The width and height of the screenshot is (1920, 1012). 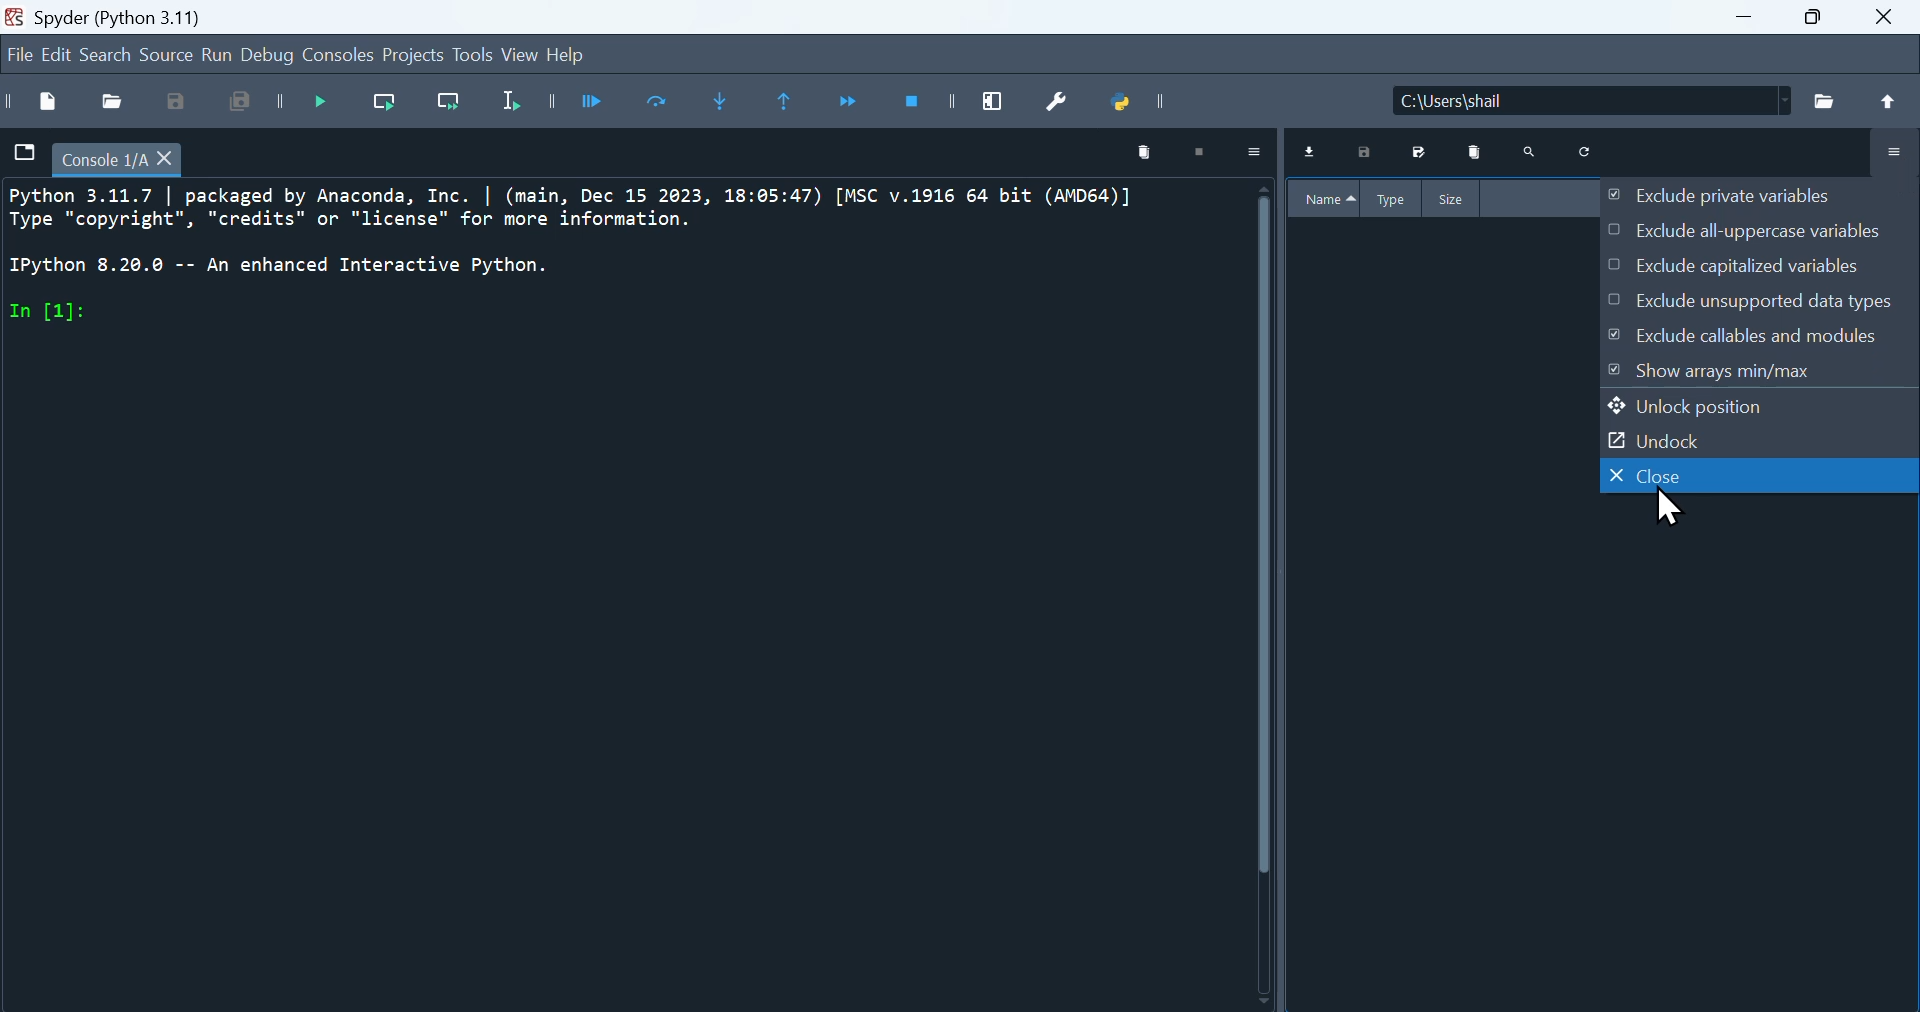 What do you see at coordinates (1656, 98) in the screenshot?
I see `Name of the file` at bounding box center [1656, 98].